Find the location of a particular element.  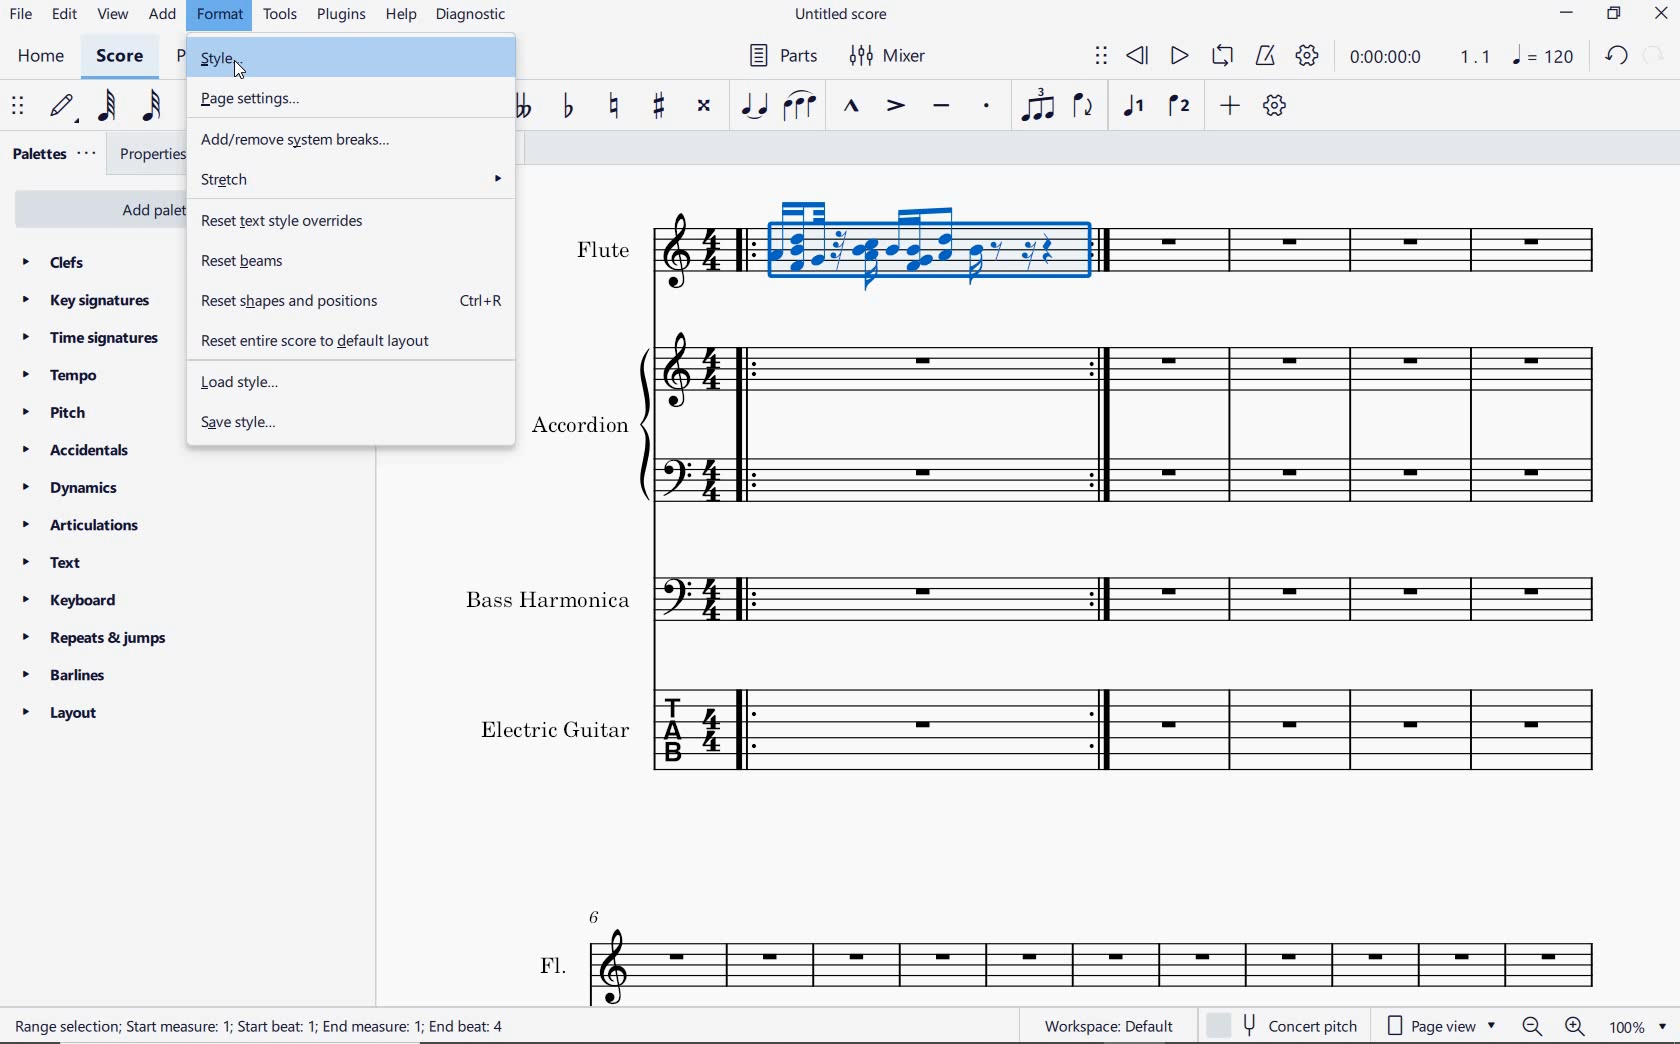

slur is located at coordinates (798, 108).